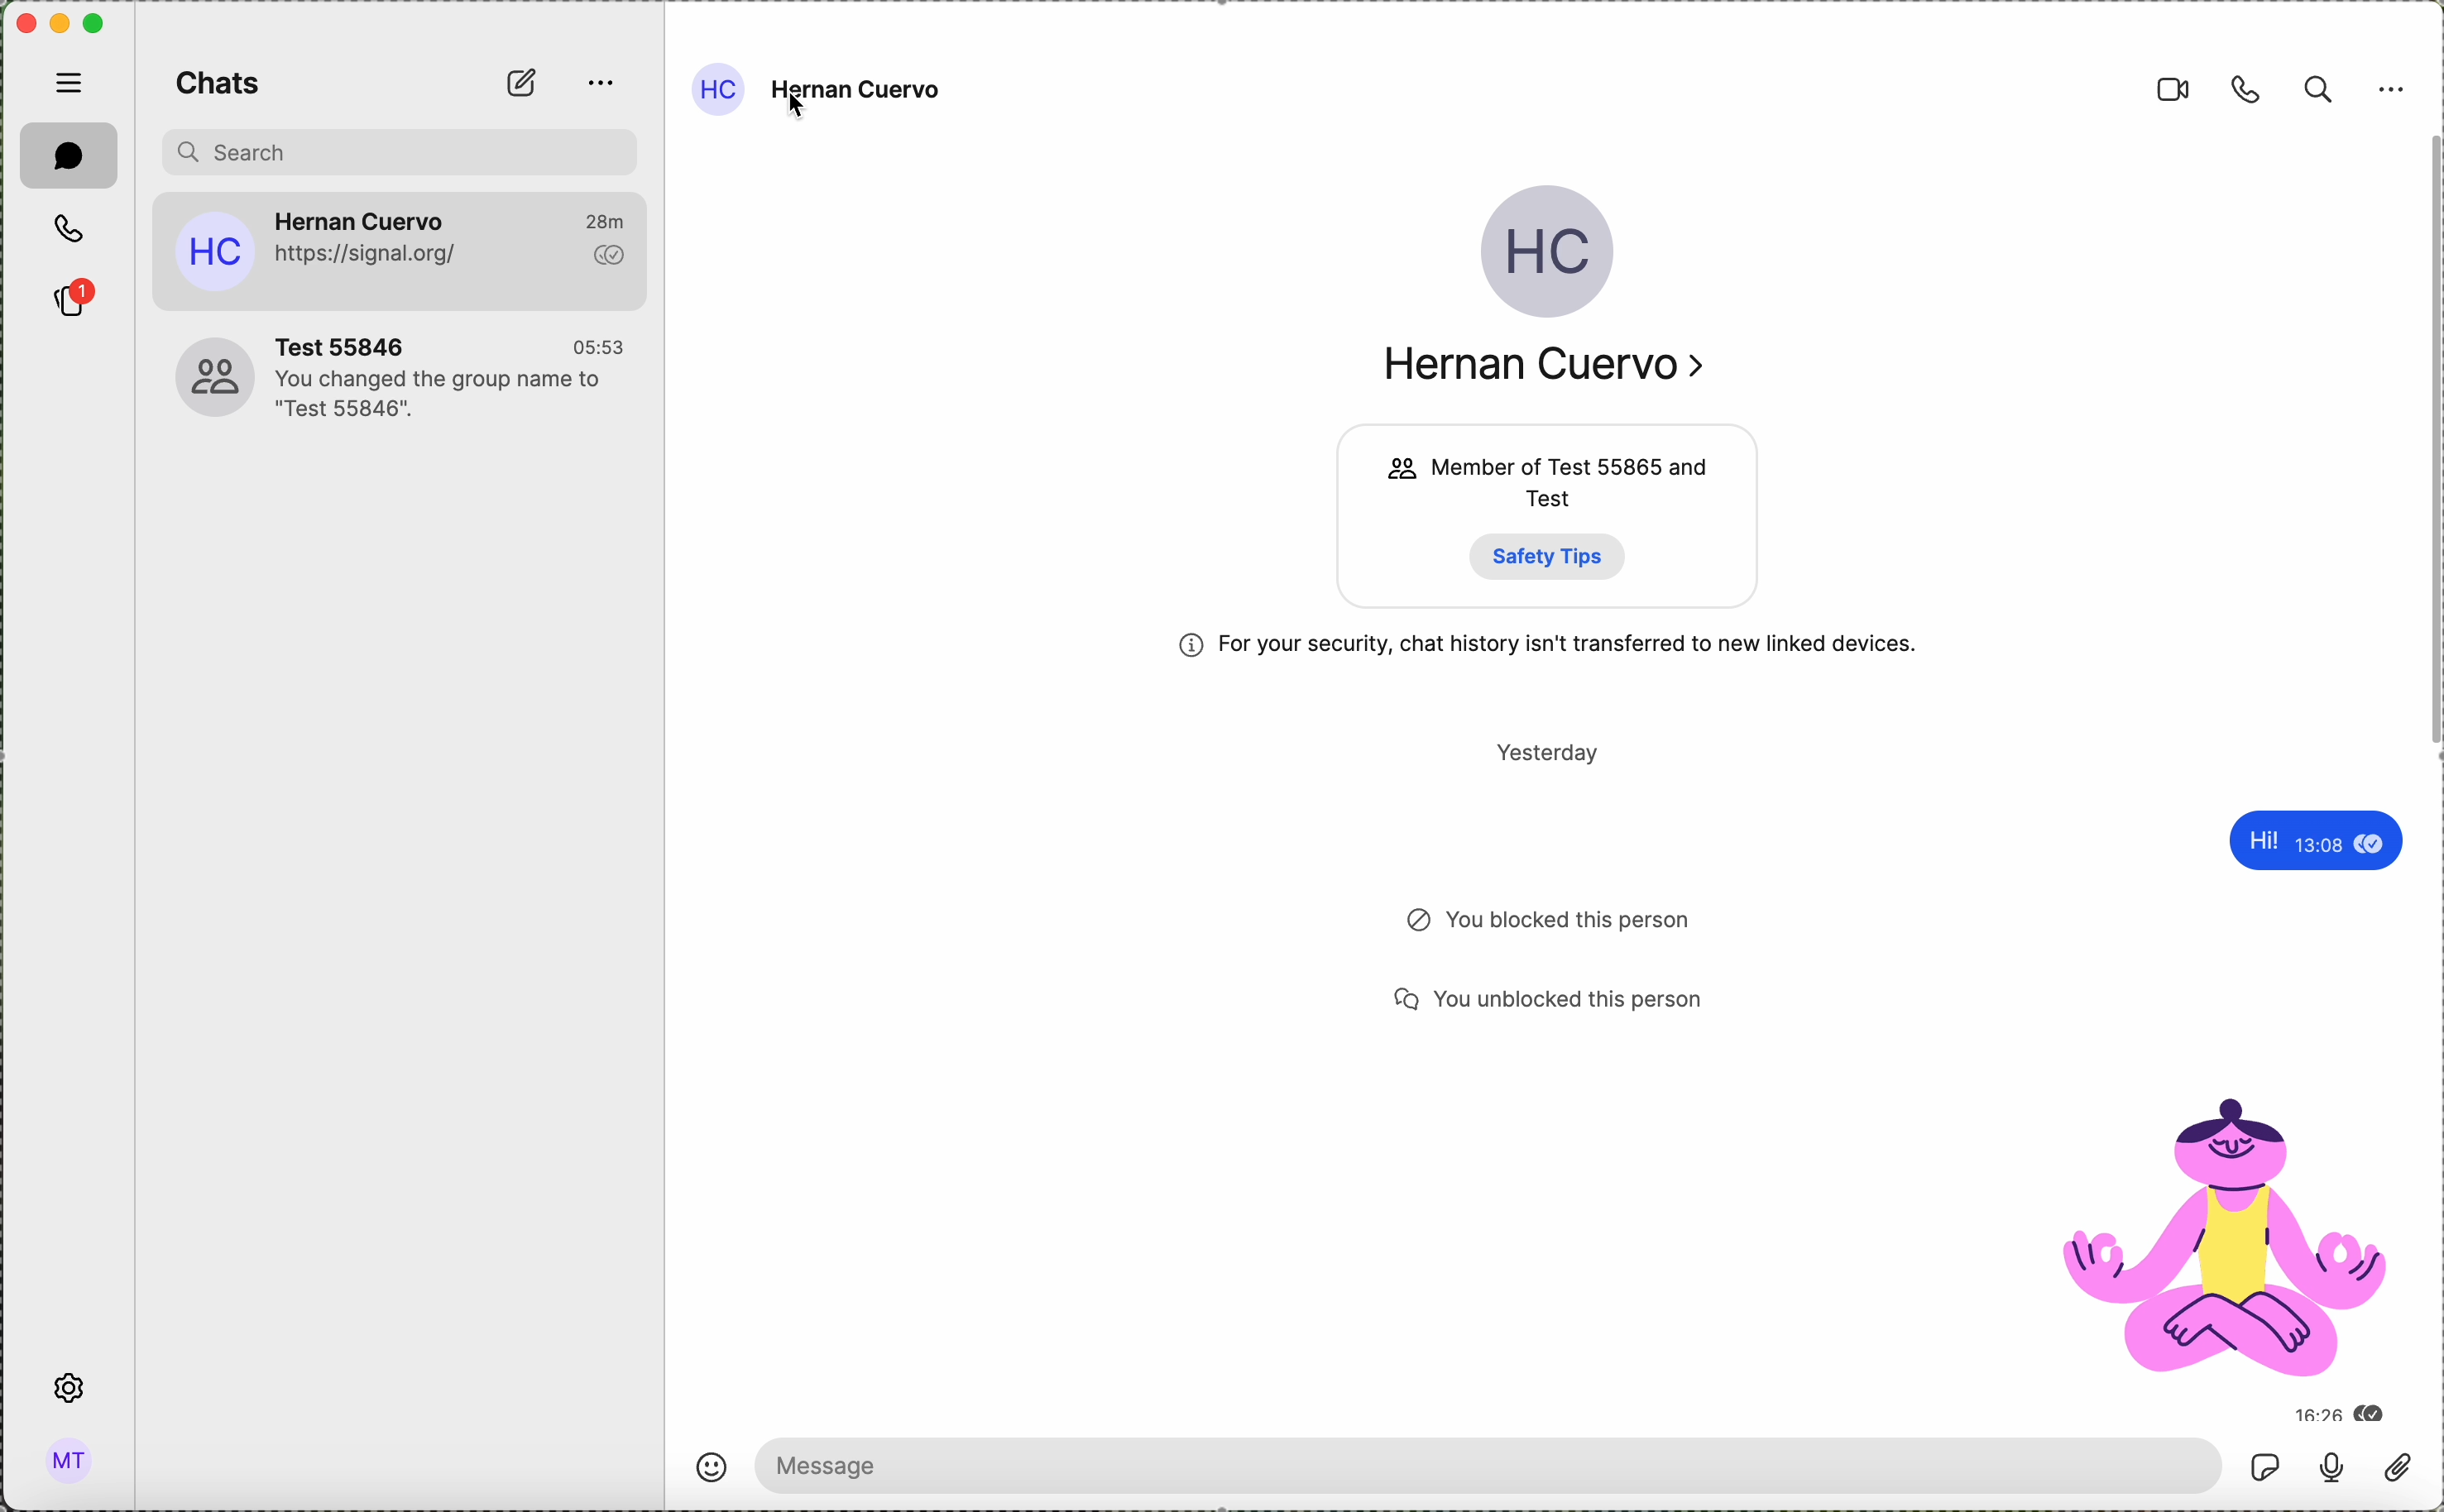 This screenshot has height=1512, width=2444. What do you see at coordinates (2317, 88) in the screenshot?
I see `search` at bounding box center [2317, 88].